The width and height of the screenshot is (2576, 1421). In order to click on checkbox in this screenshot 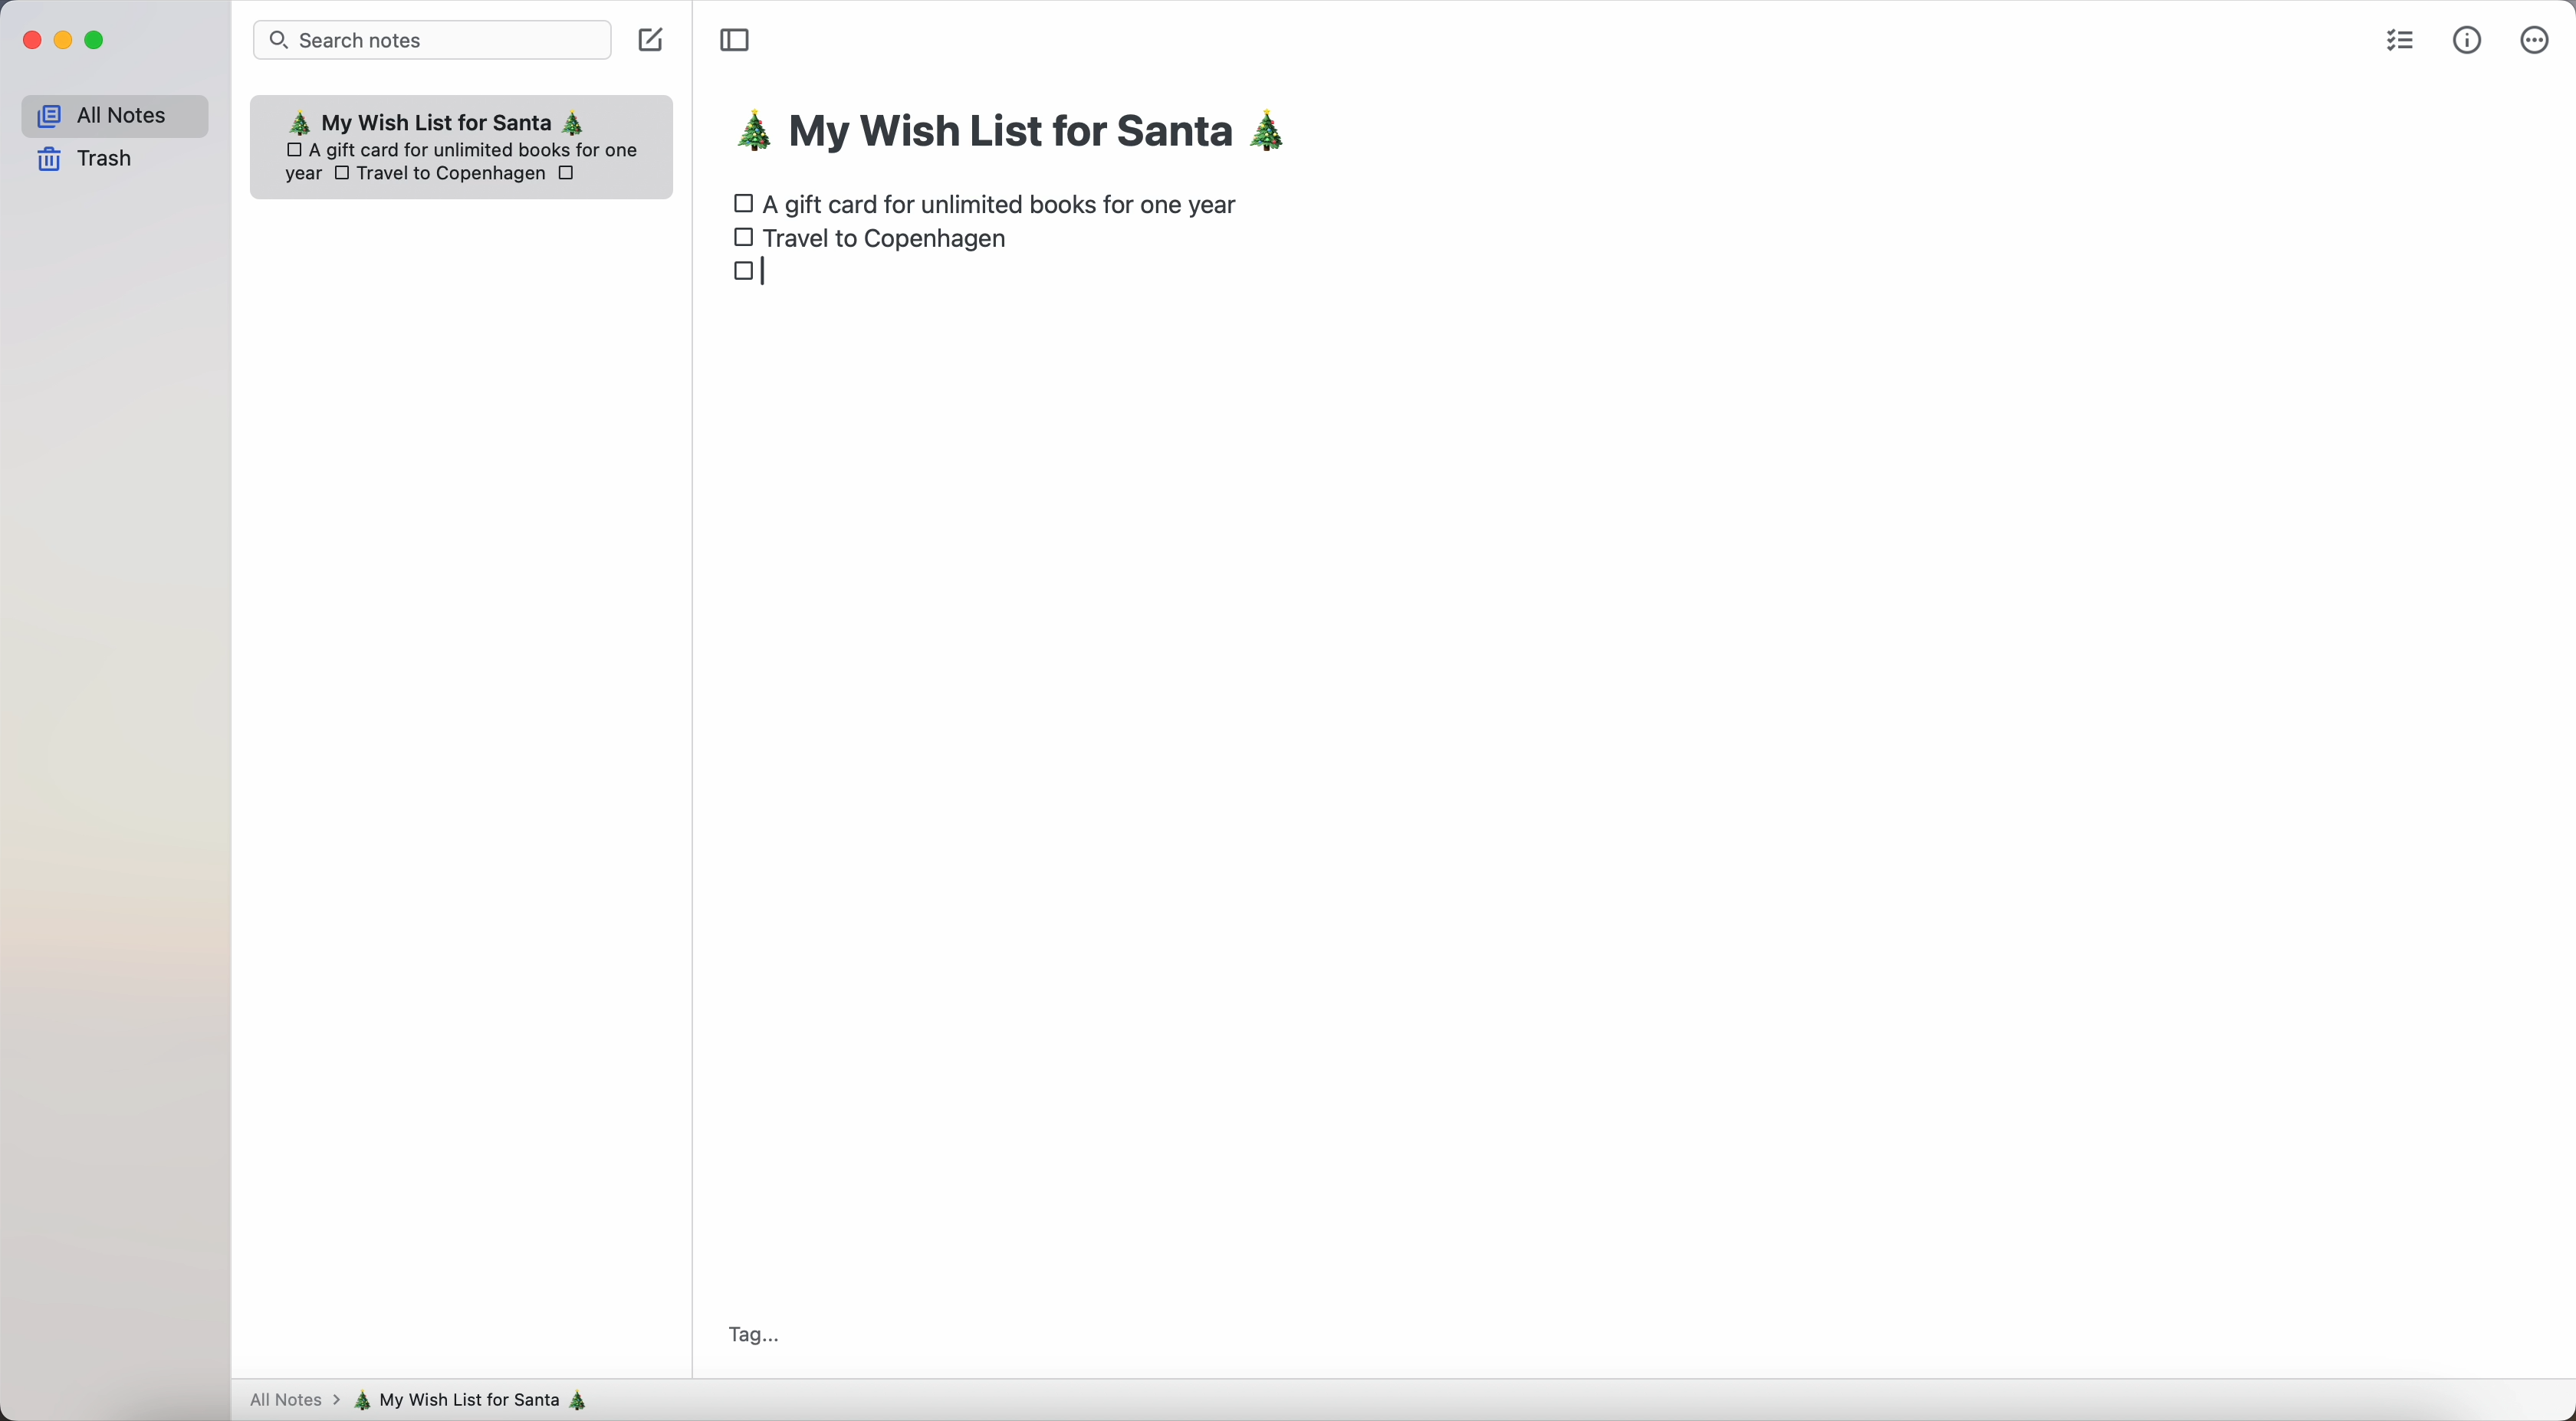, I will do `click(742, 236)`.